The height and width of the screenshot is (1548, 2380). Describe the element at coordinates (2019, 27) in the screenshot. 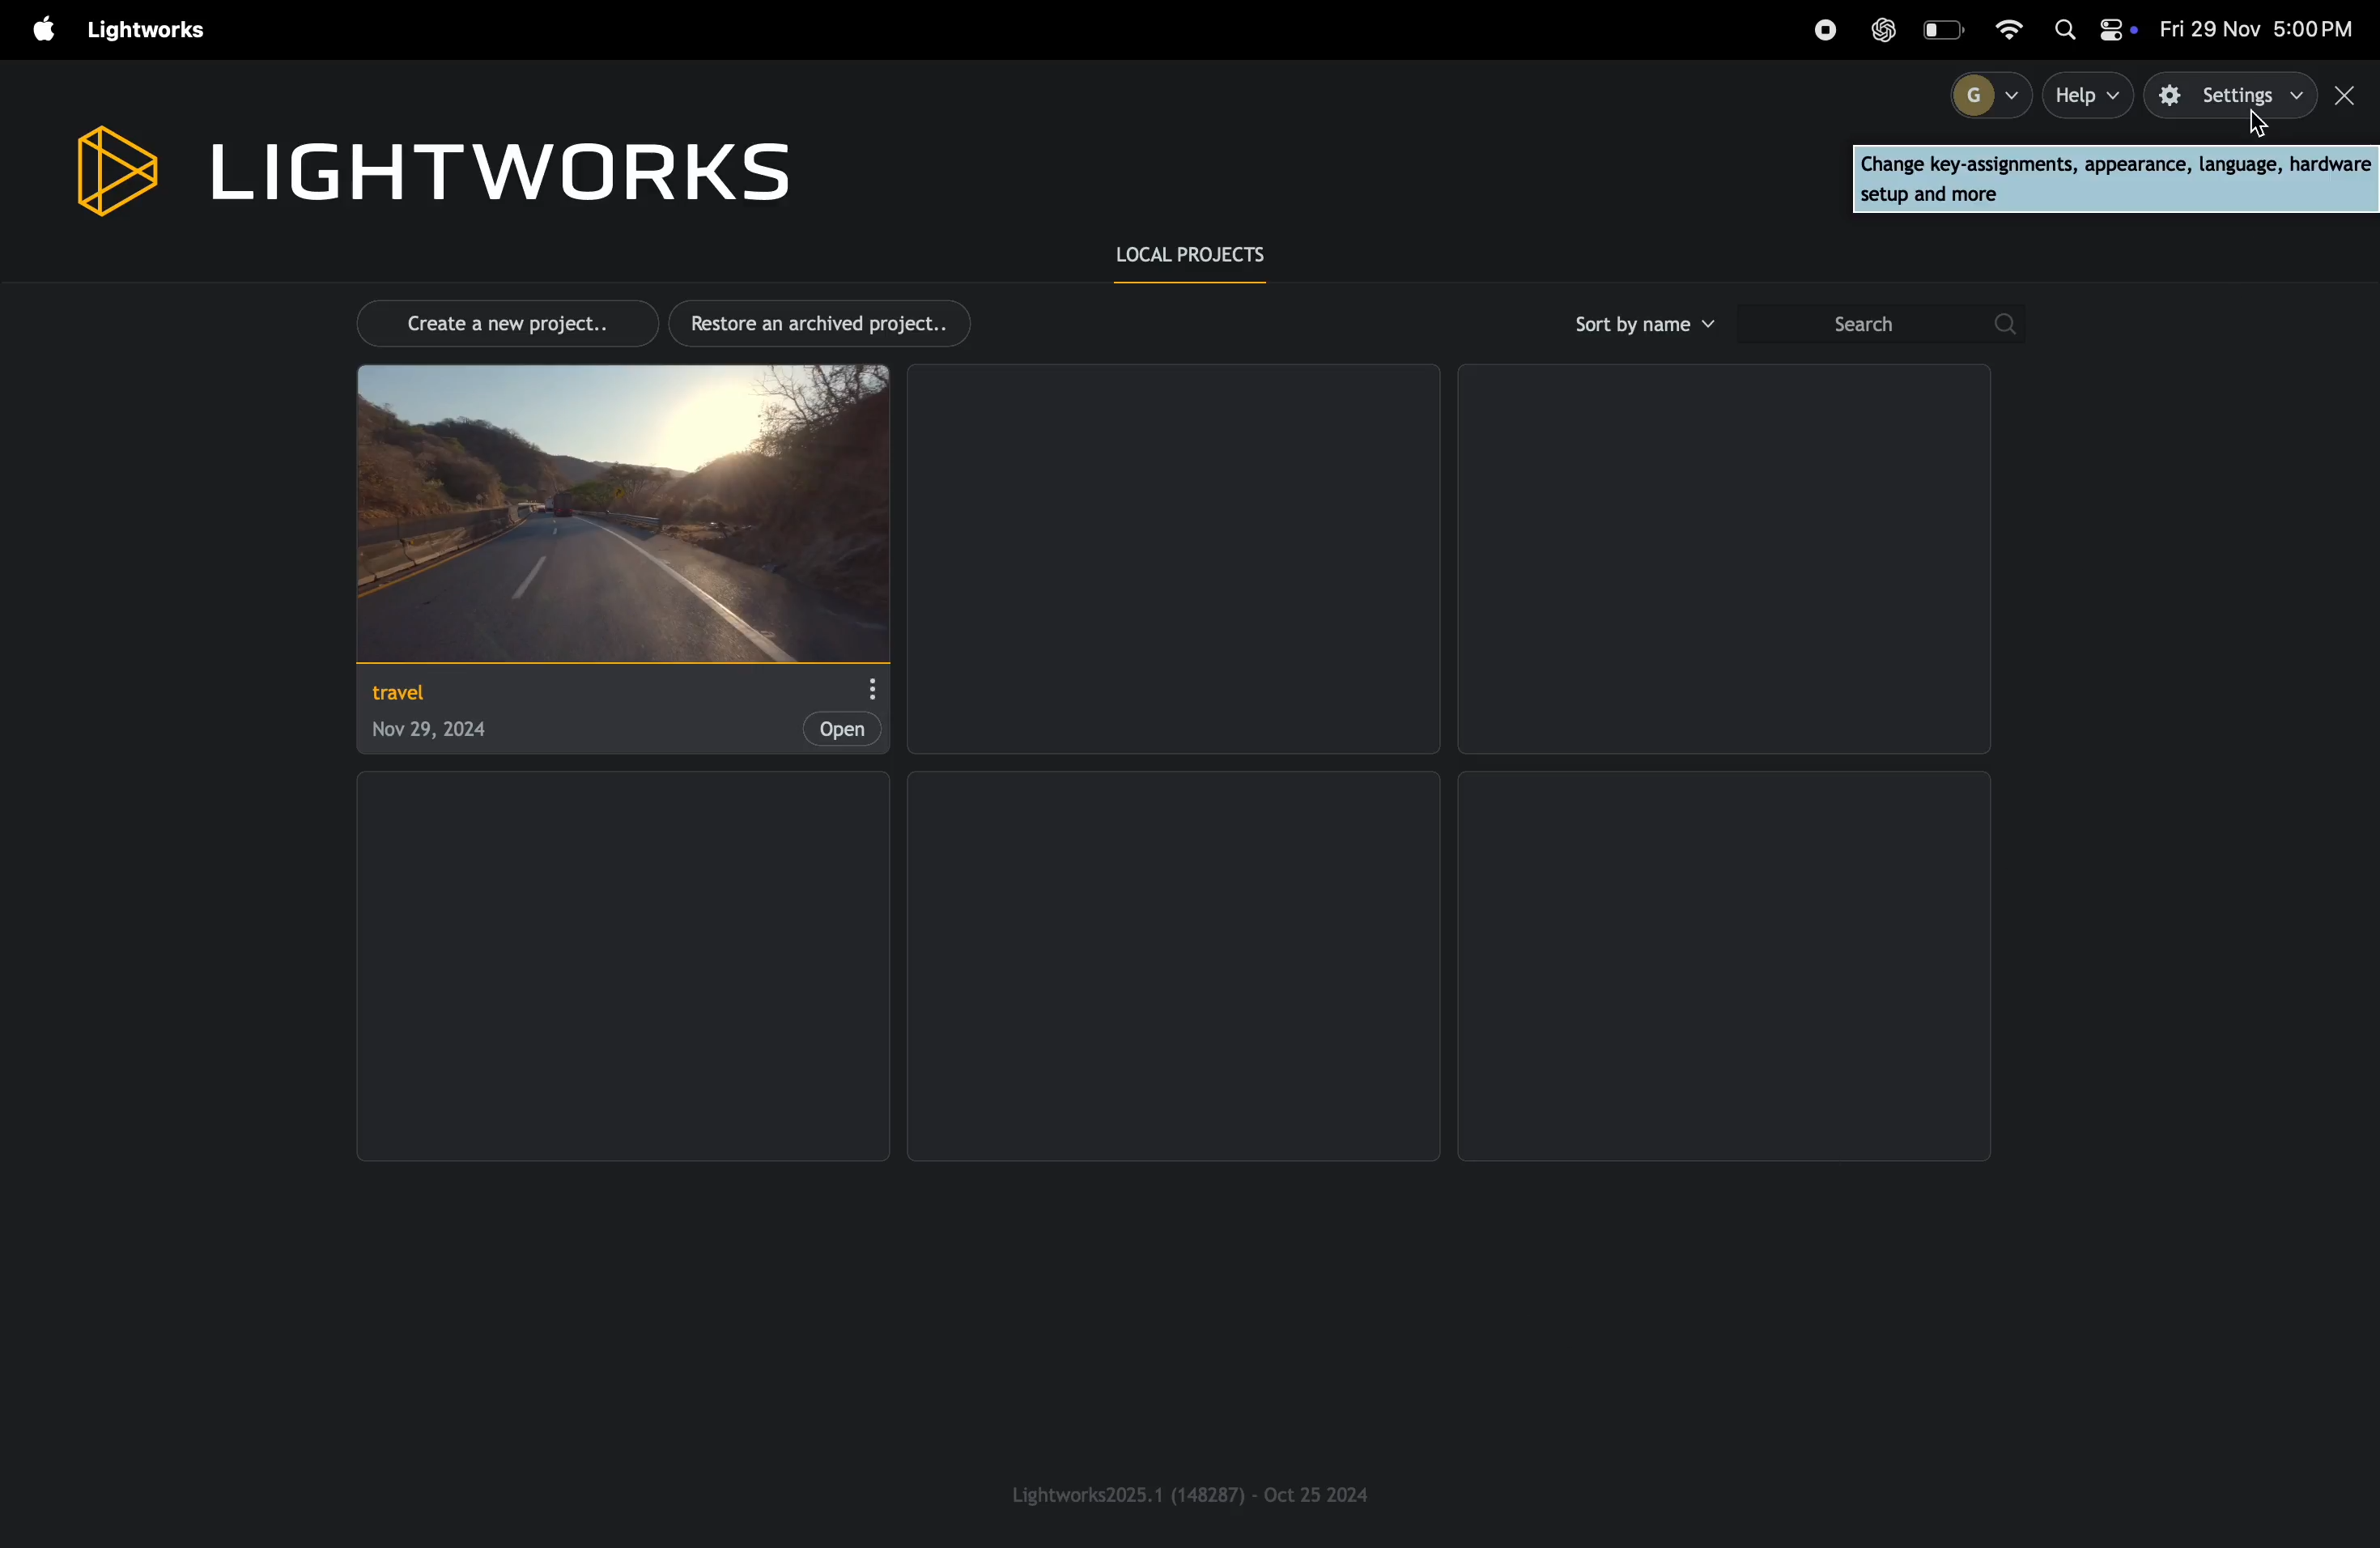

I see `wifi` at that location.